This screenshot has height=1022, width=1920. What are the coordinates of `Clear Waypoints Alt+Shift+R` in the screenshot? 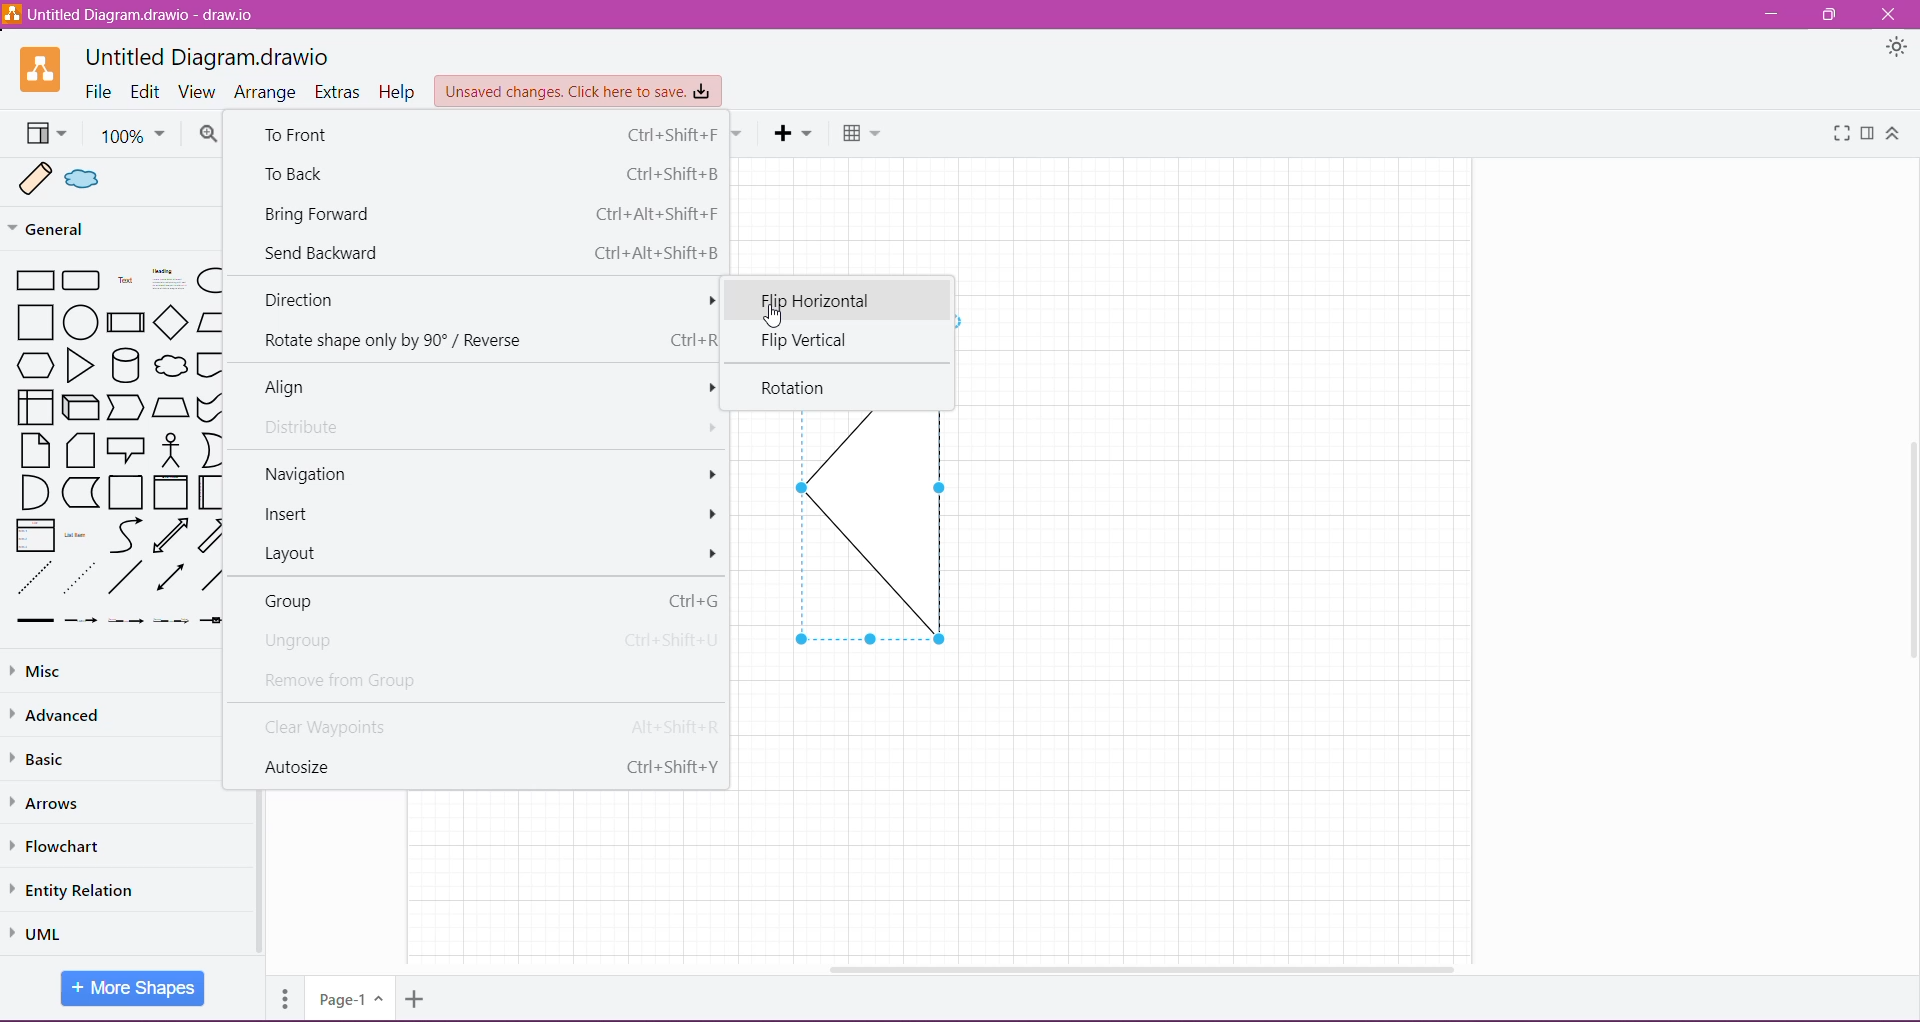 It's located at (492, 731).